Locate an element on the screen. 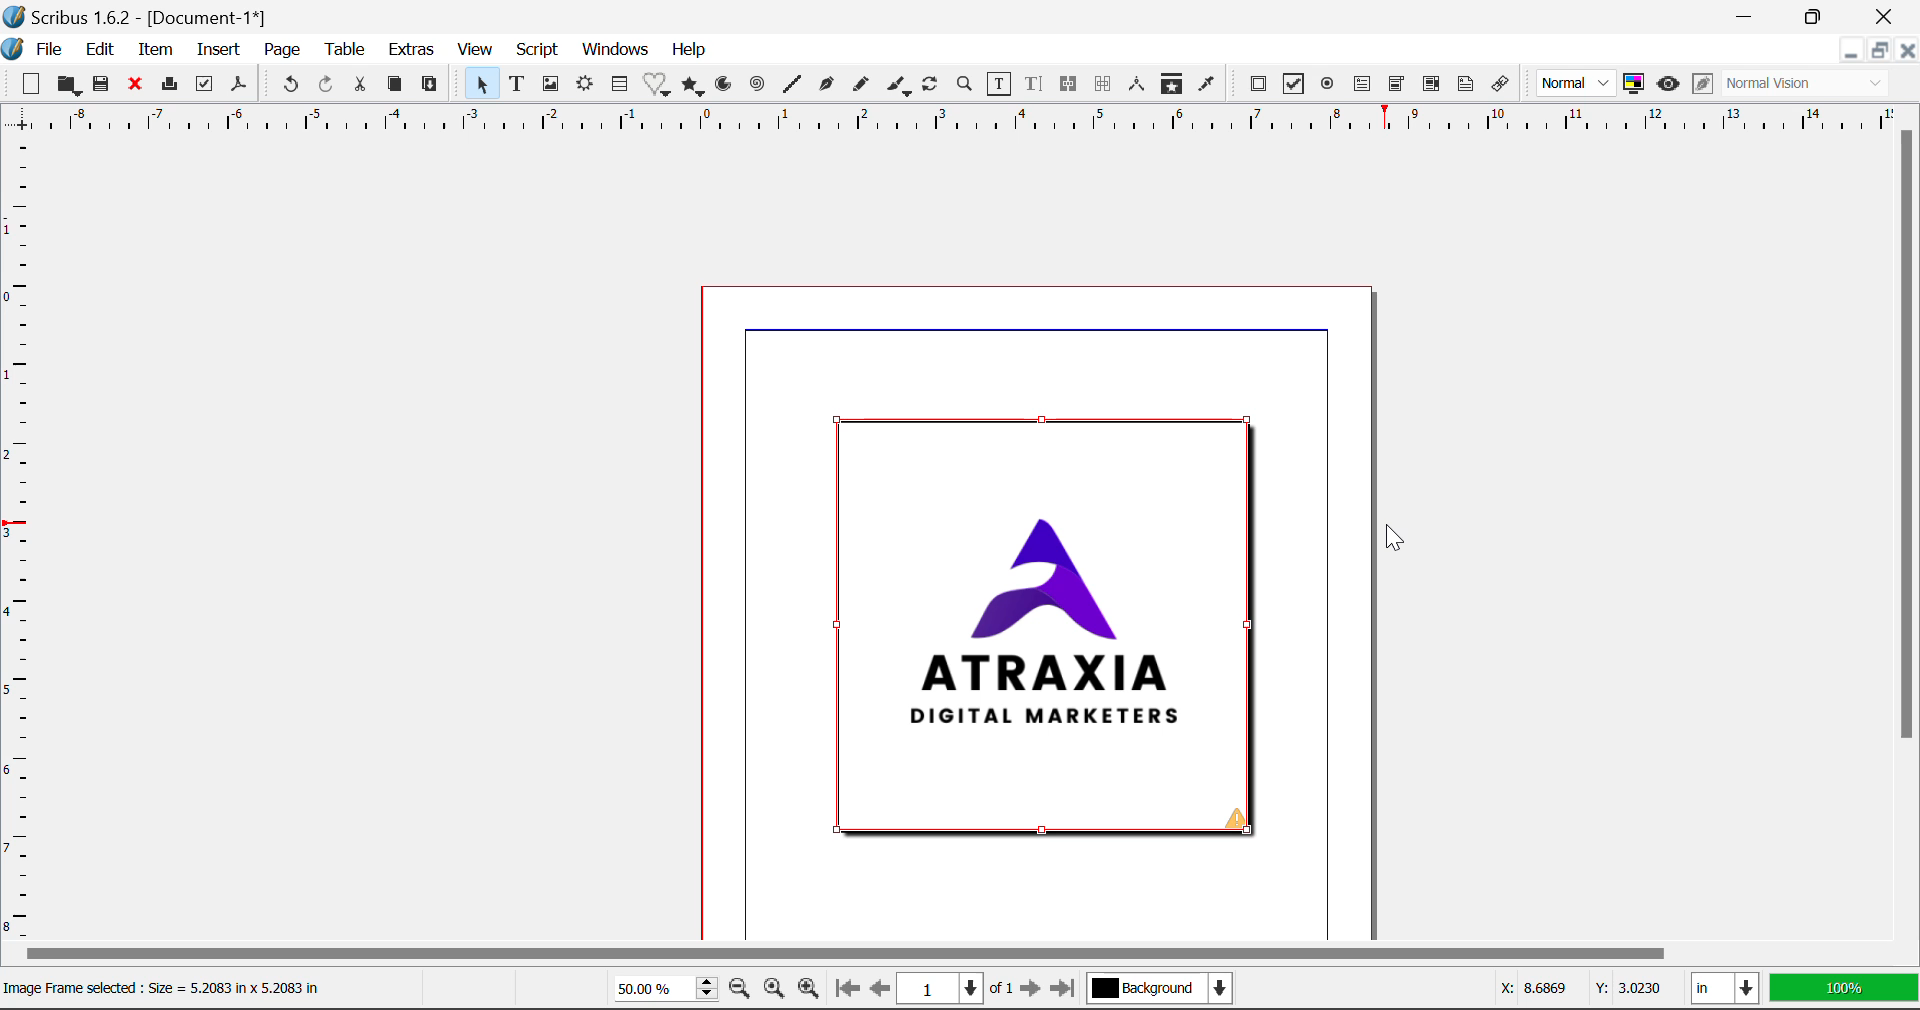  Script is located at coordinates (538, 48).